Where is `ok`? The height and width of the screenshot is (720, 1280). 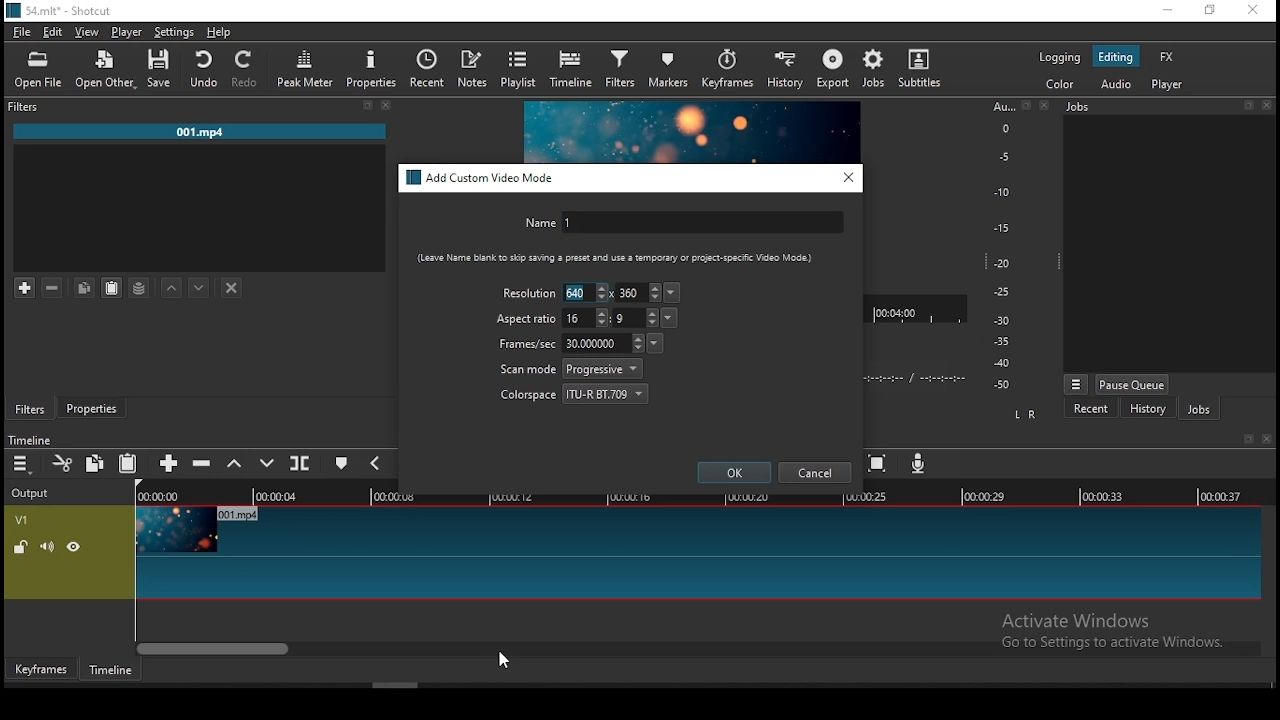
ok is located at coordinates (735, 472).